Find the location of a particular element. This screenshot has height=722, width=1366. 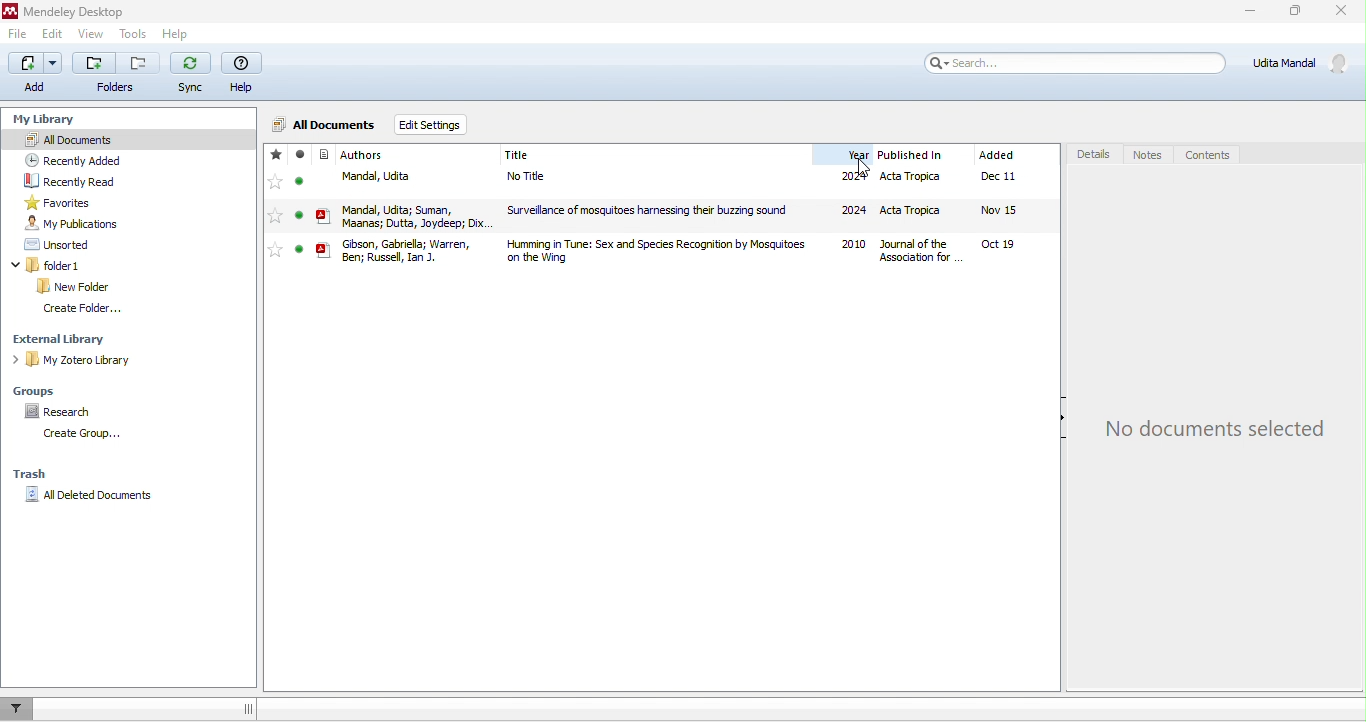

create folder is located at coordinates (75, 308).